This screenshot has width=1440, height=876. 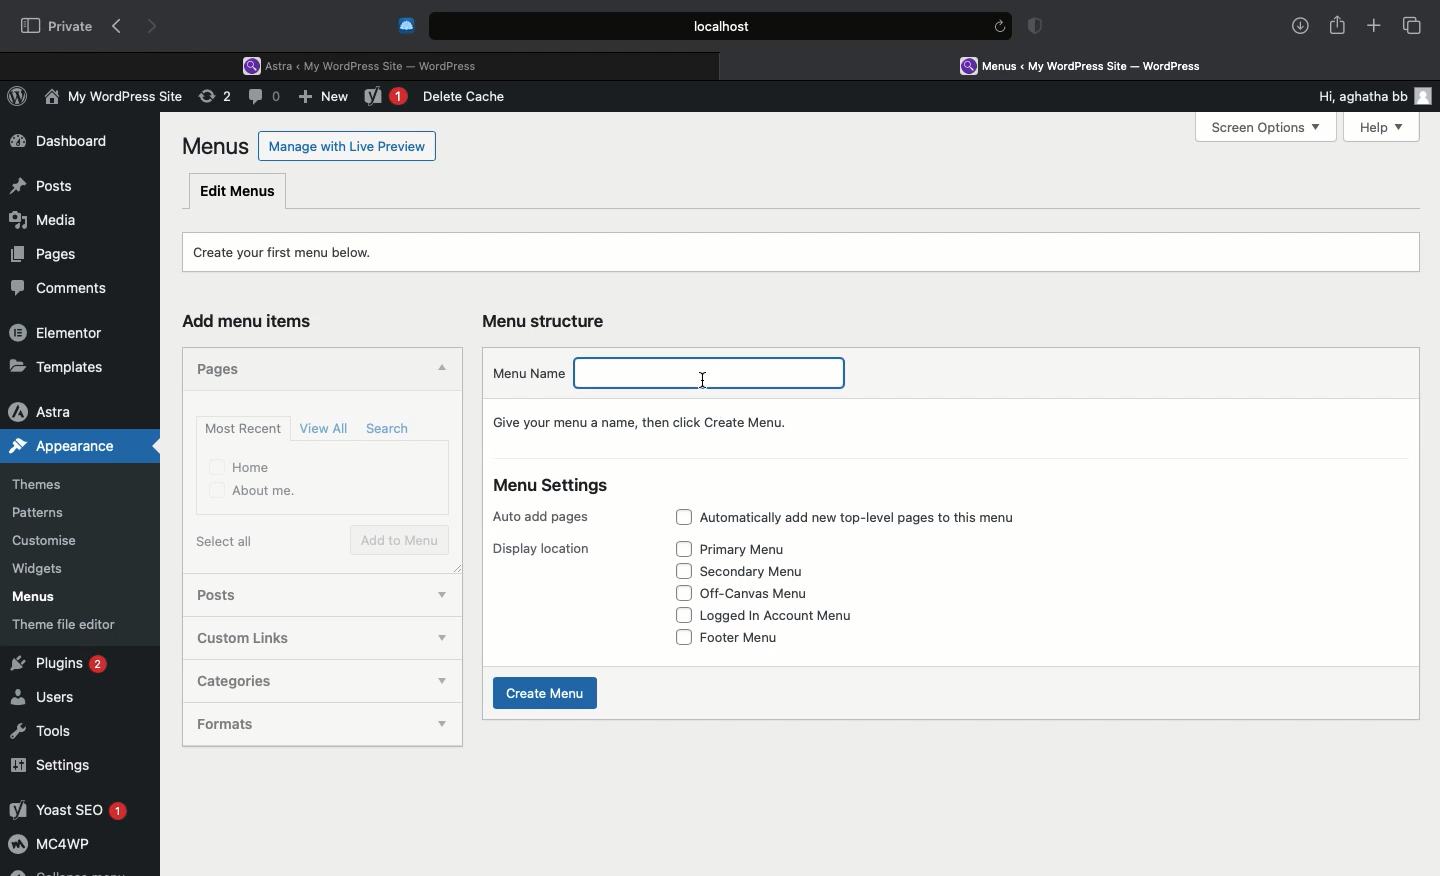 What do you see at coordinates (46, 514) in the screenshot?
I see `Patterns` at bounding box center [46, 514].